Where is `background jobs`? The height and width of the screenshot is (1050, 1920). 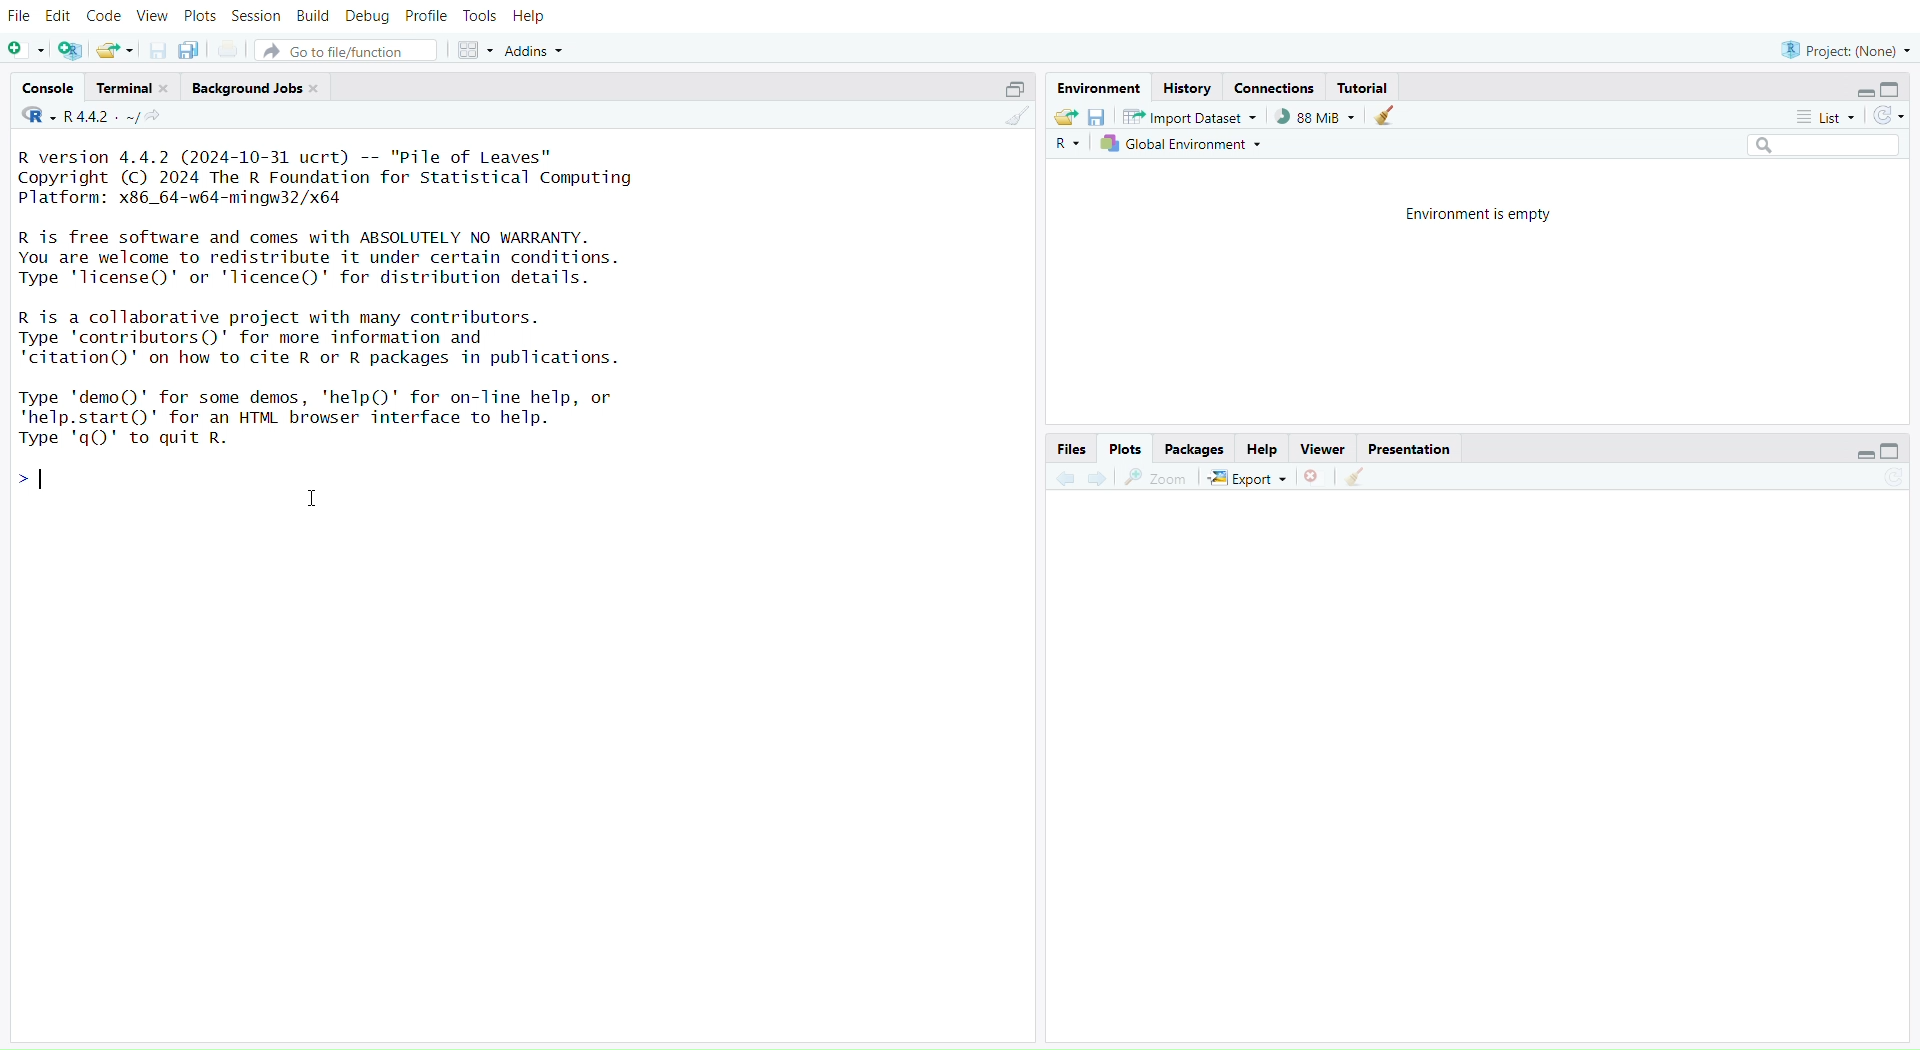
background jobs is located at coordinates (256, 87).